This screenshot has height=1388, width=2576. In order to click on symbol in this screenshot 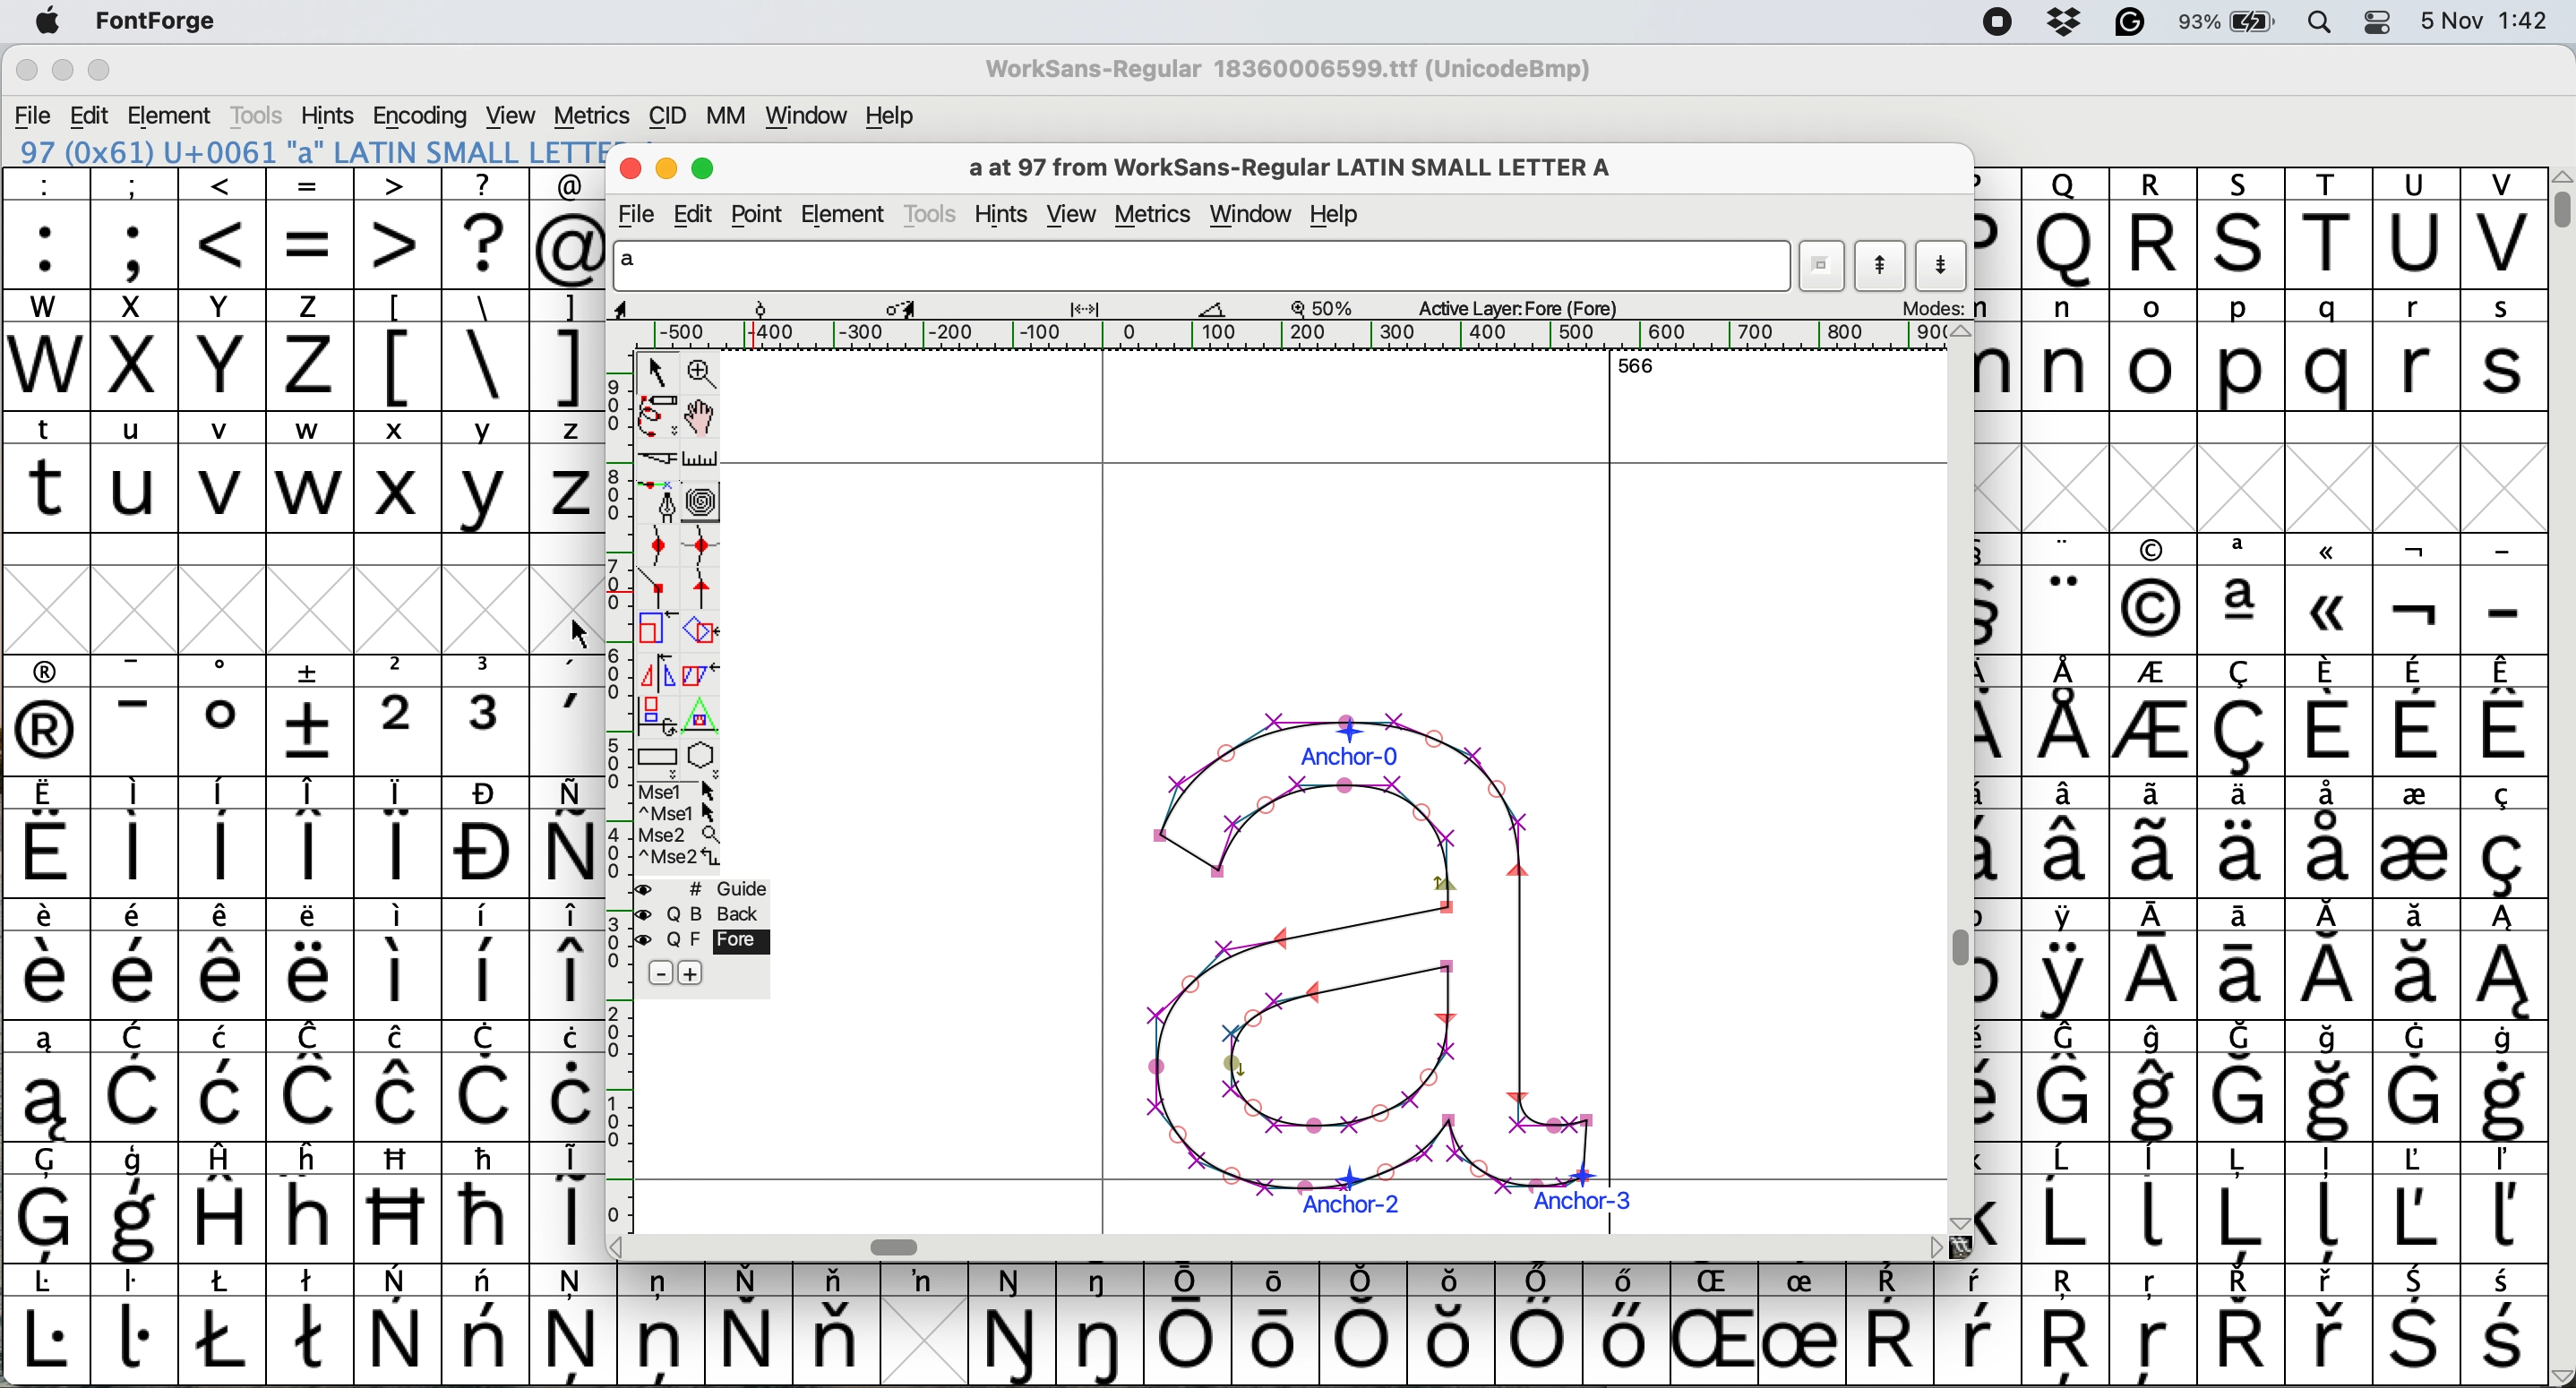, I will do `click(2501, 838)`.